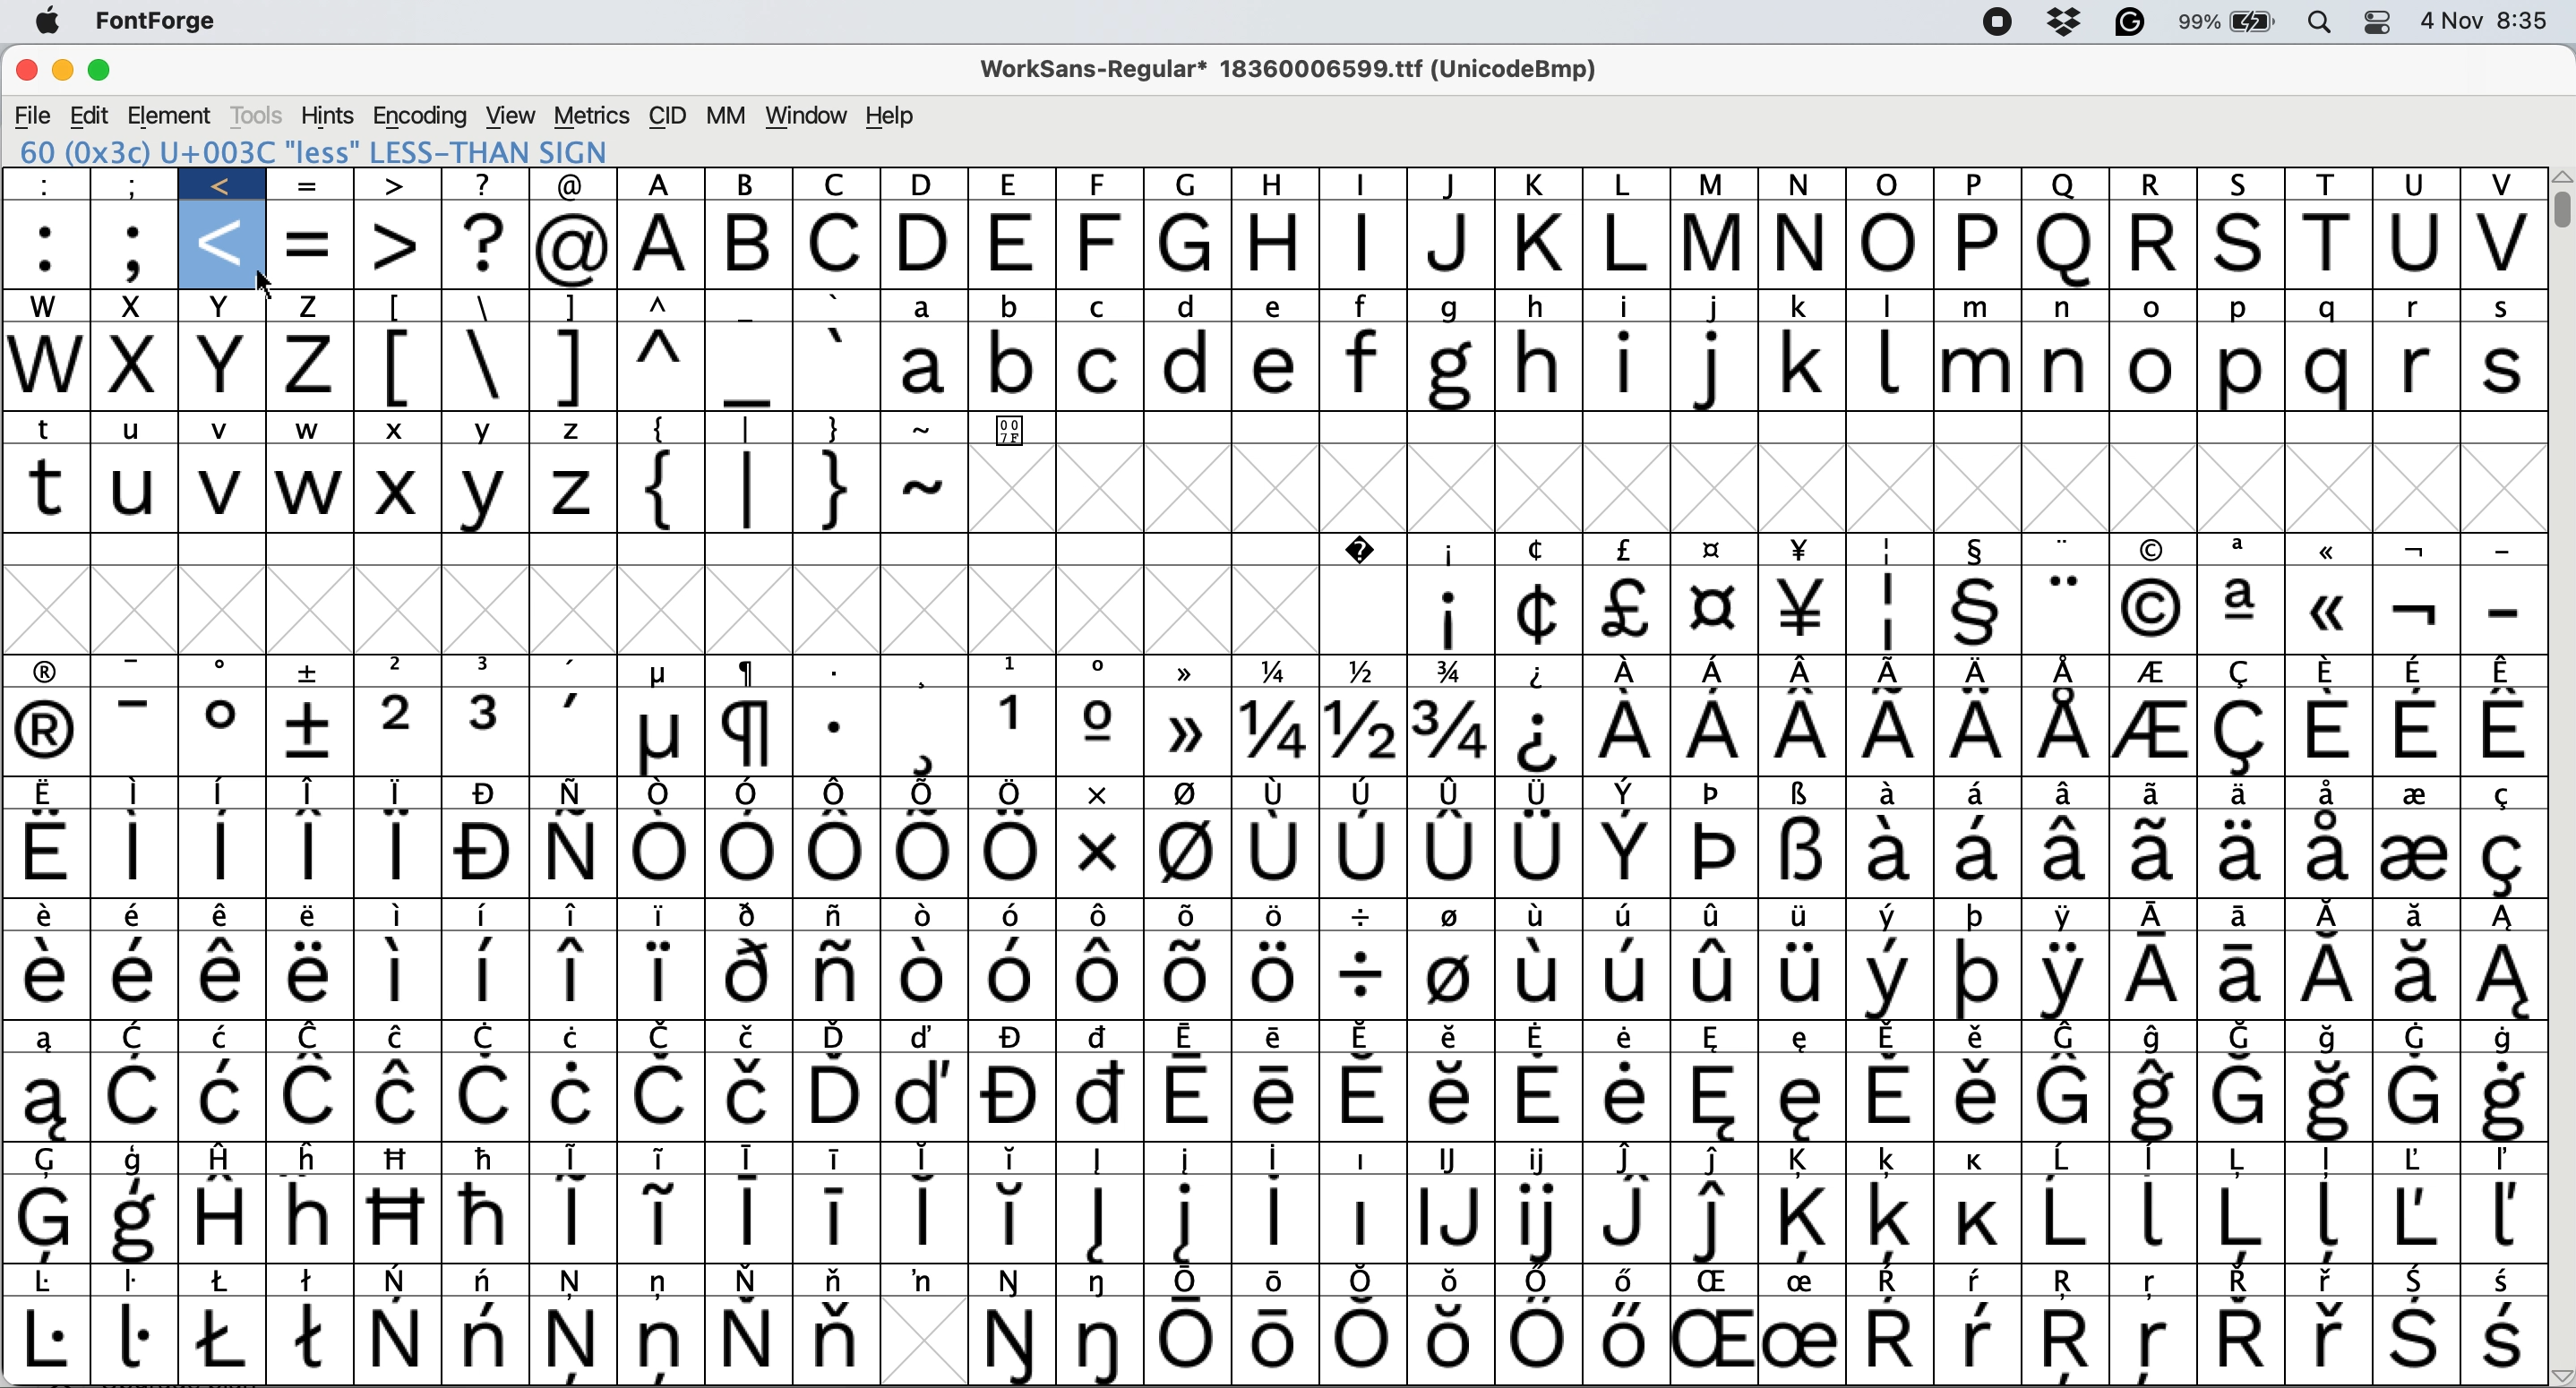 The image size is (2576, 1388). Describe the element at coordinates (1712, 917) in the screenshot. I see `Symbol` at that location.